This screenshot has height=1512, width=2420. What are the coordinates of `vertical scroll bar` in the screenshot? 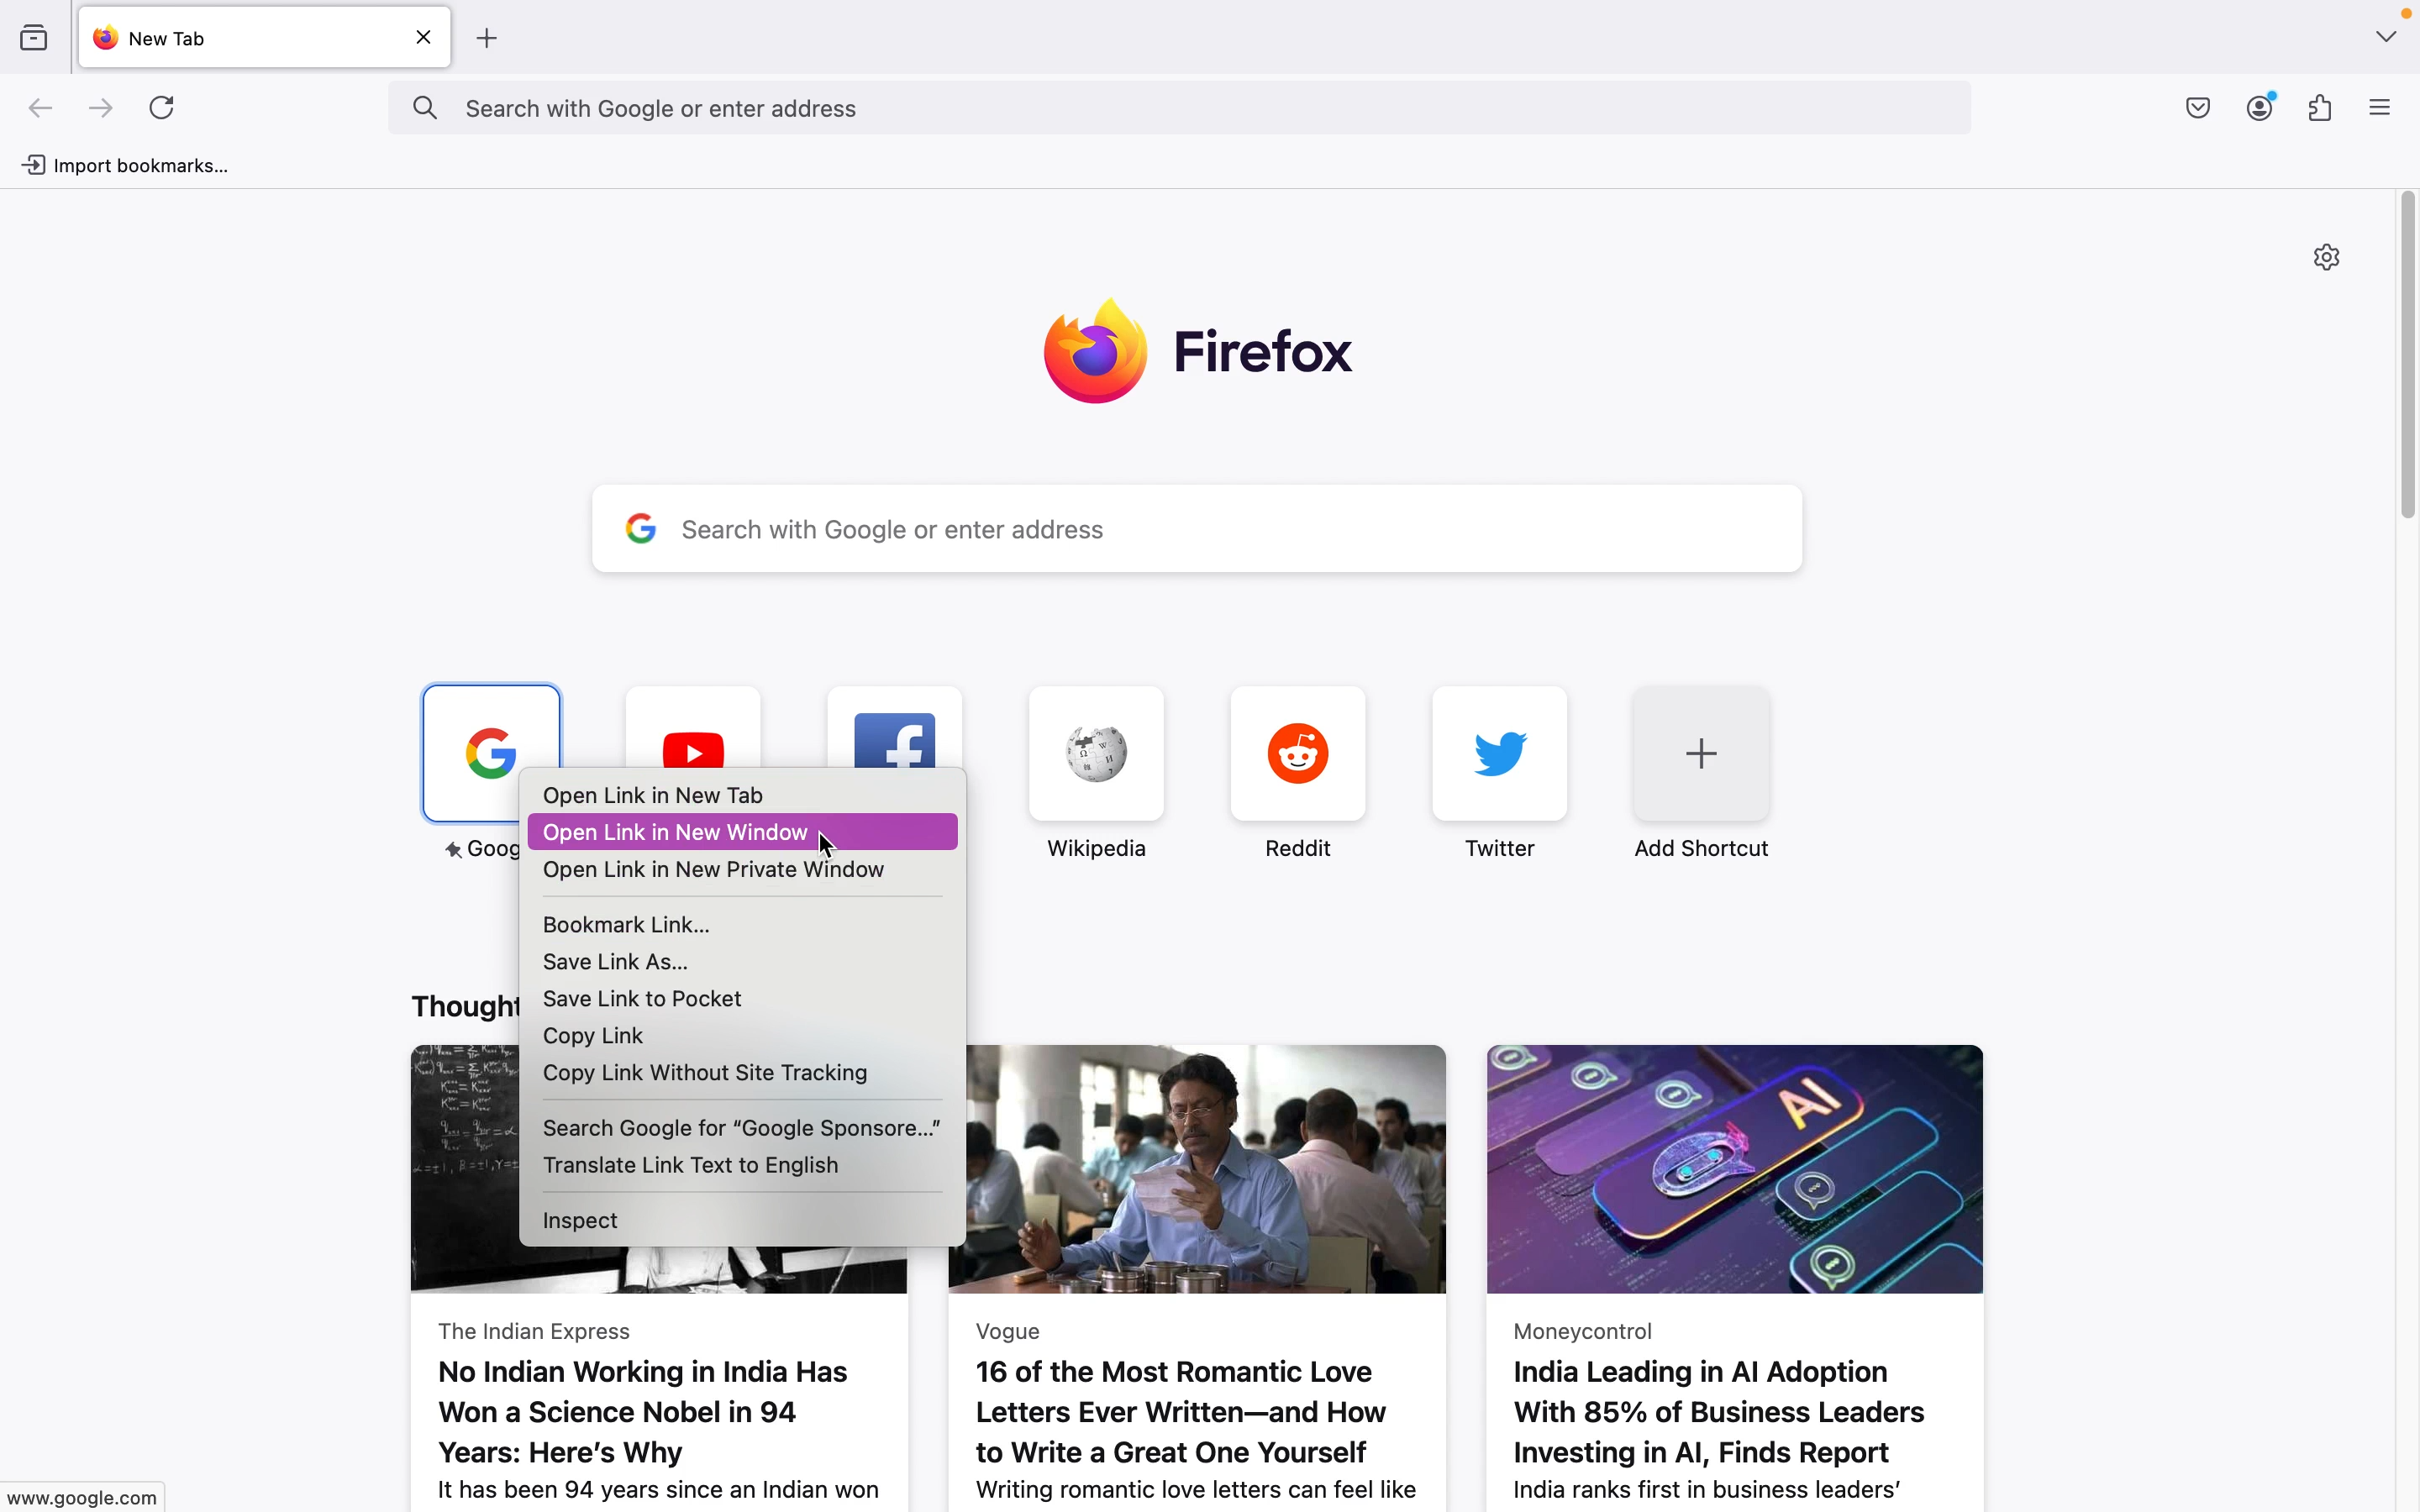 It's located at (2405, 357).